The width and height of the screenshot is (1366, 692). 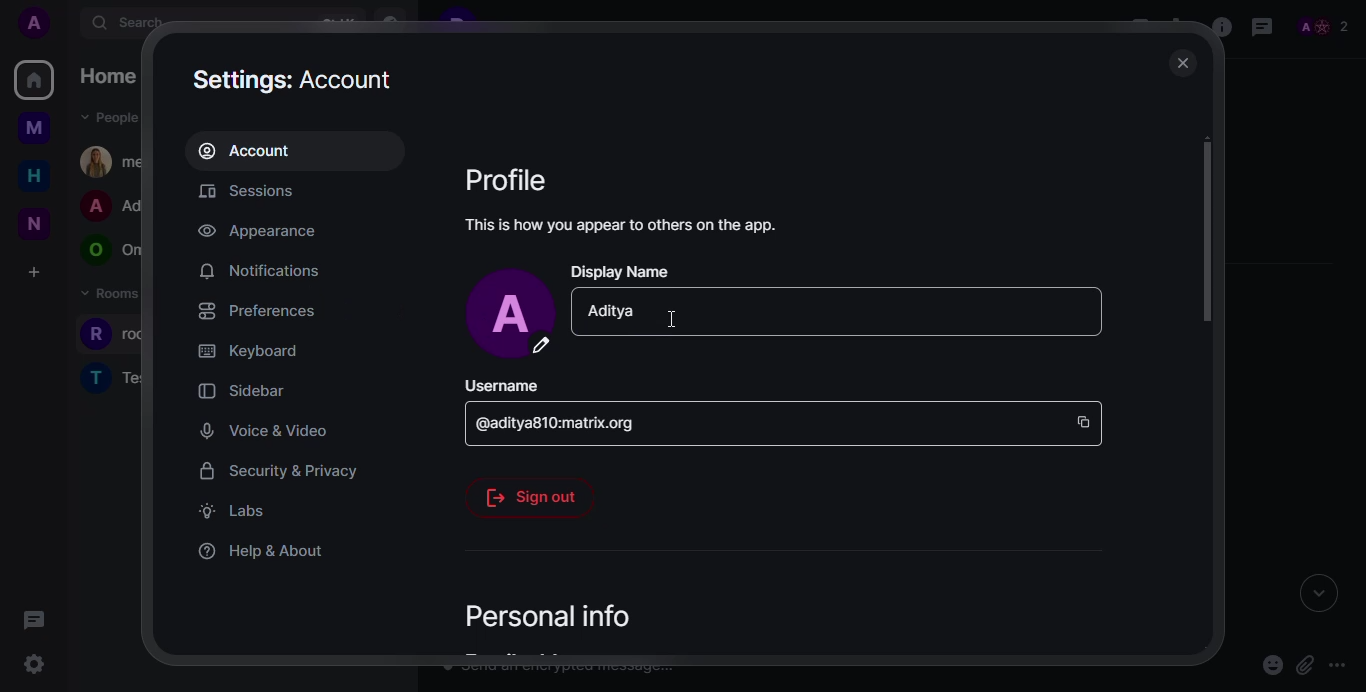 What do you see at coordinates (1341, 660) in the screenshot?
I see `more` at bounding box center [1341, 660].